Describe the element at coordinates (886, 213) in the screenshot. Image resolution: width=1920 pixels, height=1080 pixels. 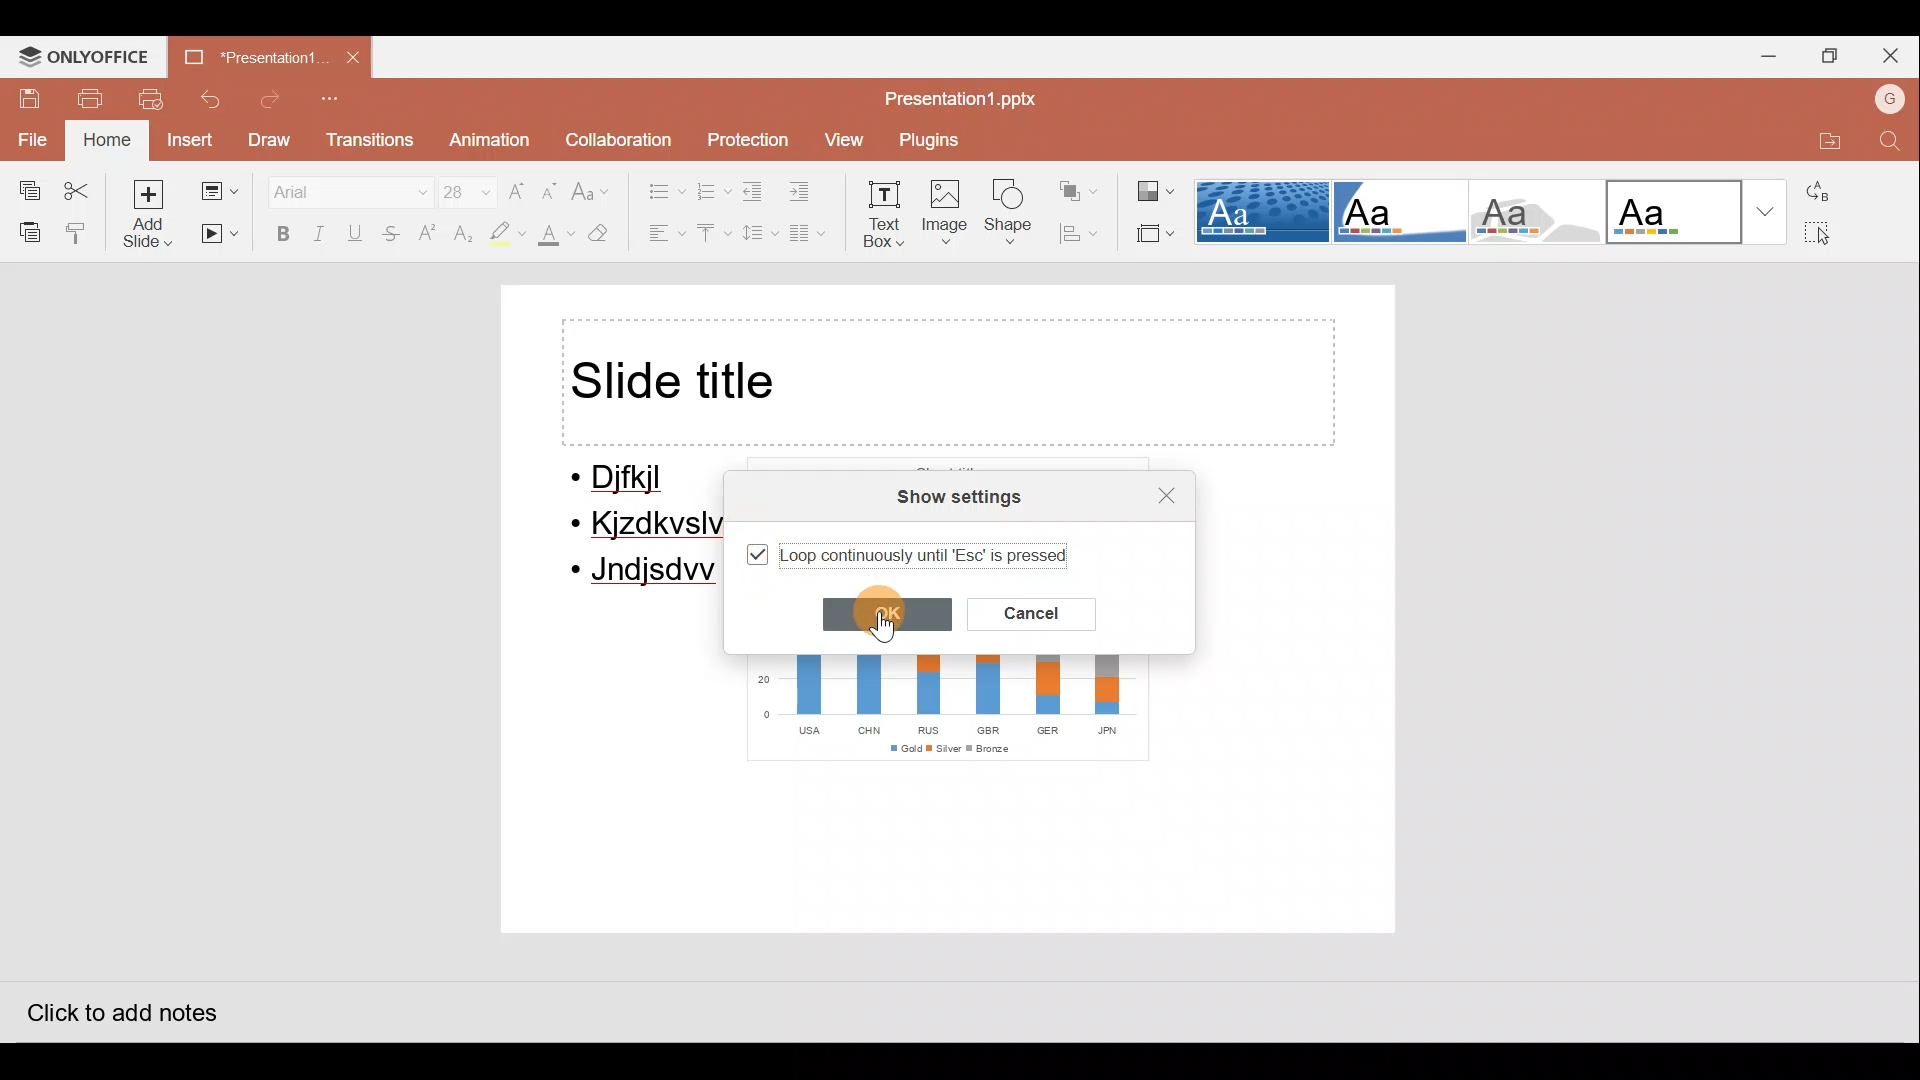
I see `Text box` at that location.